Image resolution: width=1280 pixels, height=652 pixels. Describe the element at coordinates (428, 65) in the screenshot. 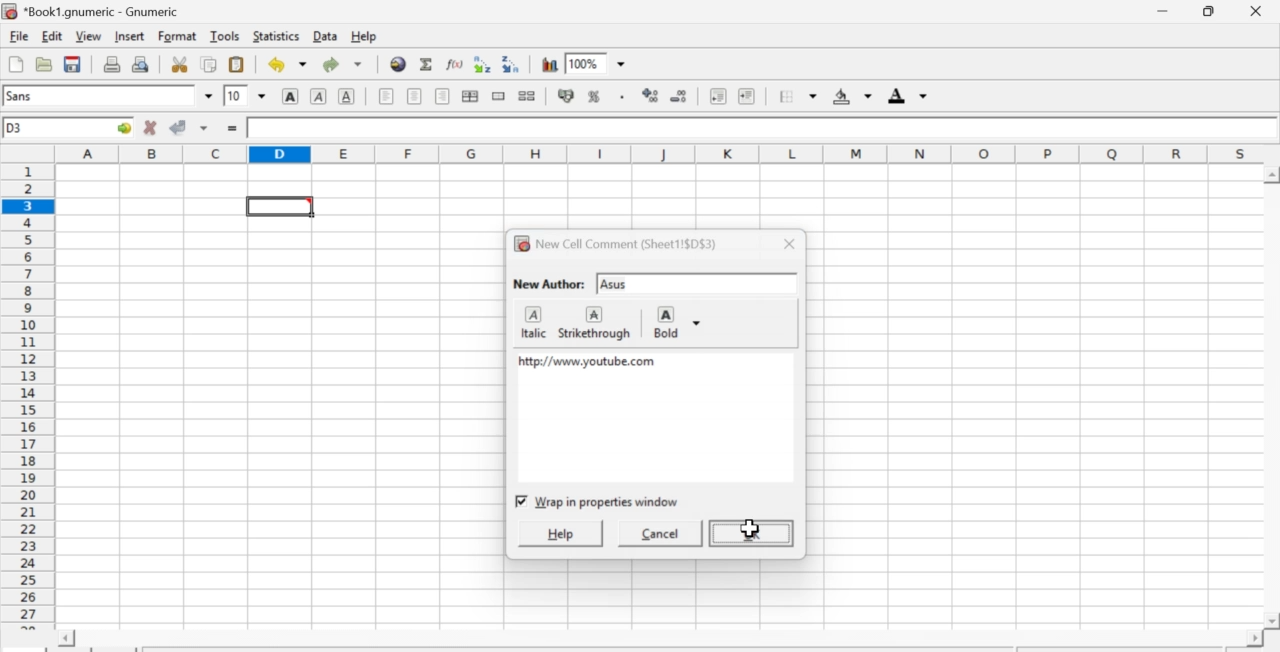

I see `Sum` at that location.